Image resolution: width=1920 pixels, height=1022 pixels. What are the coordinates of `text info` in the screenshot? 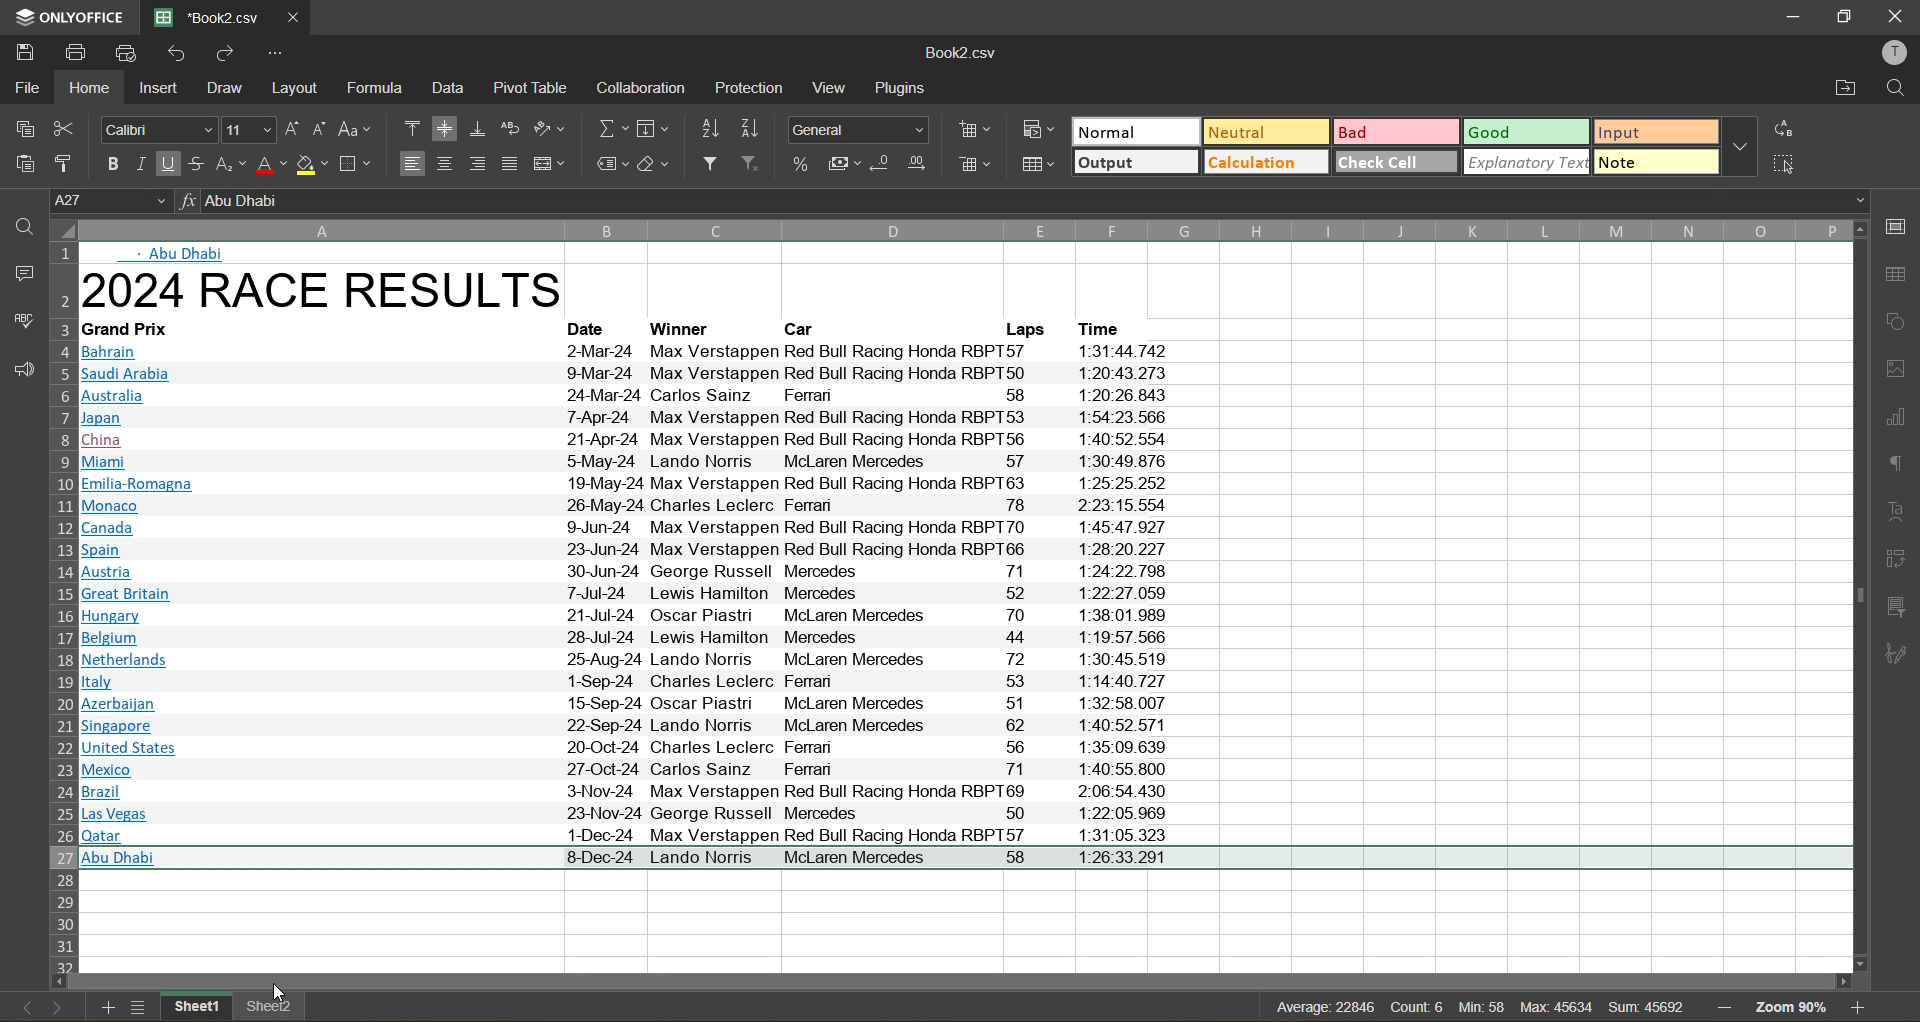 It's located at (632, 660).